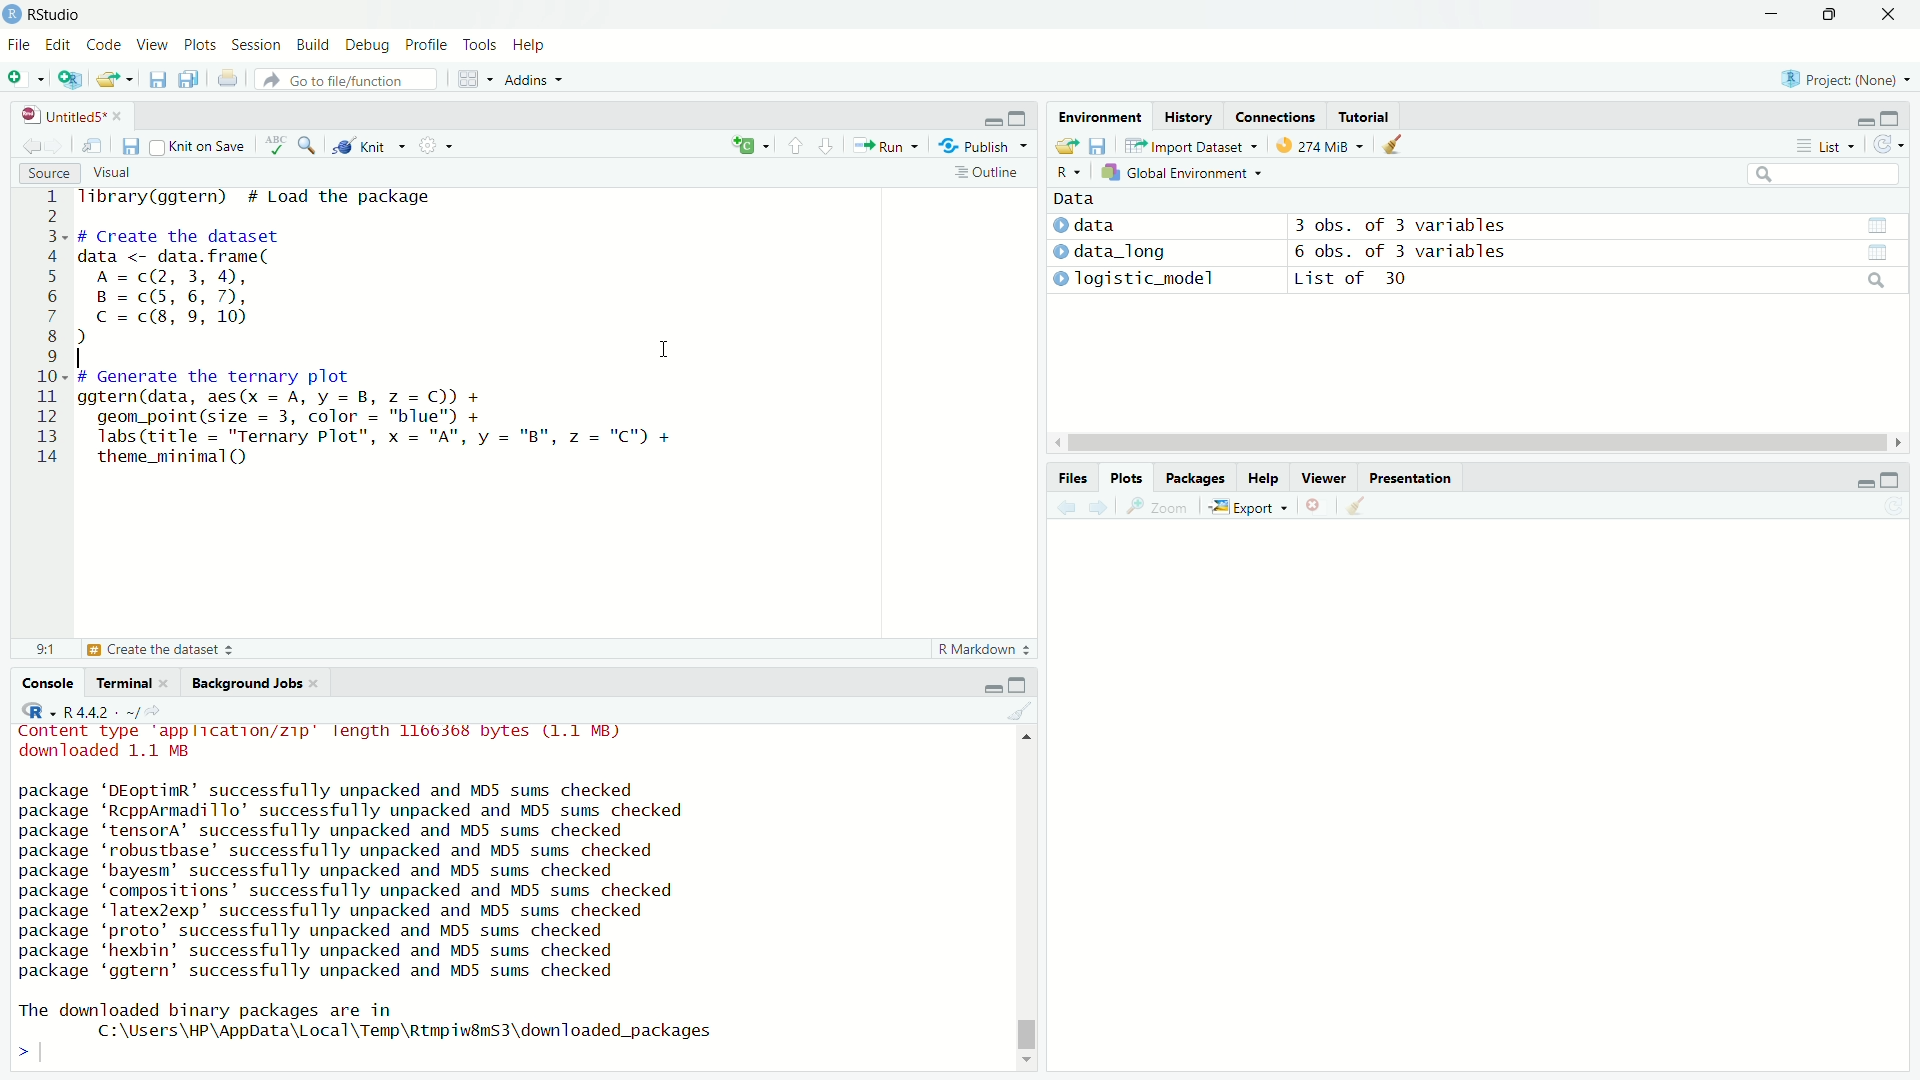 The height and width of the screenshot is (1080, 1920). Describe the element at coordinates (110, 171) in the screenshot. I see `Visual` at that location.